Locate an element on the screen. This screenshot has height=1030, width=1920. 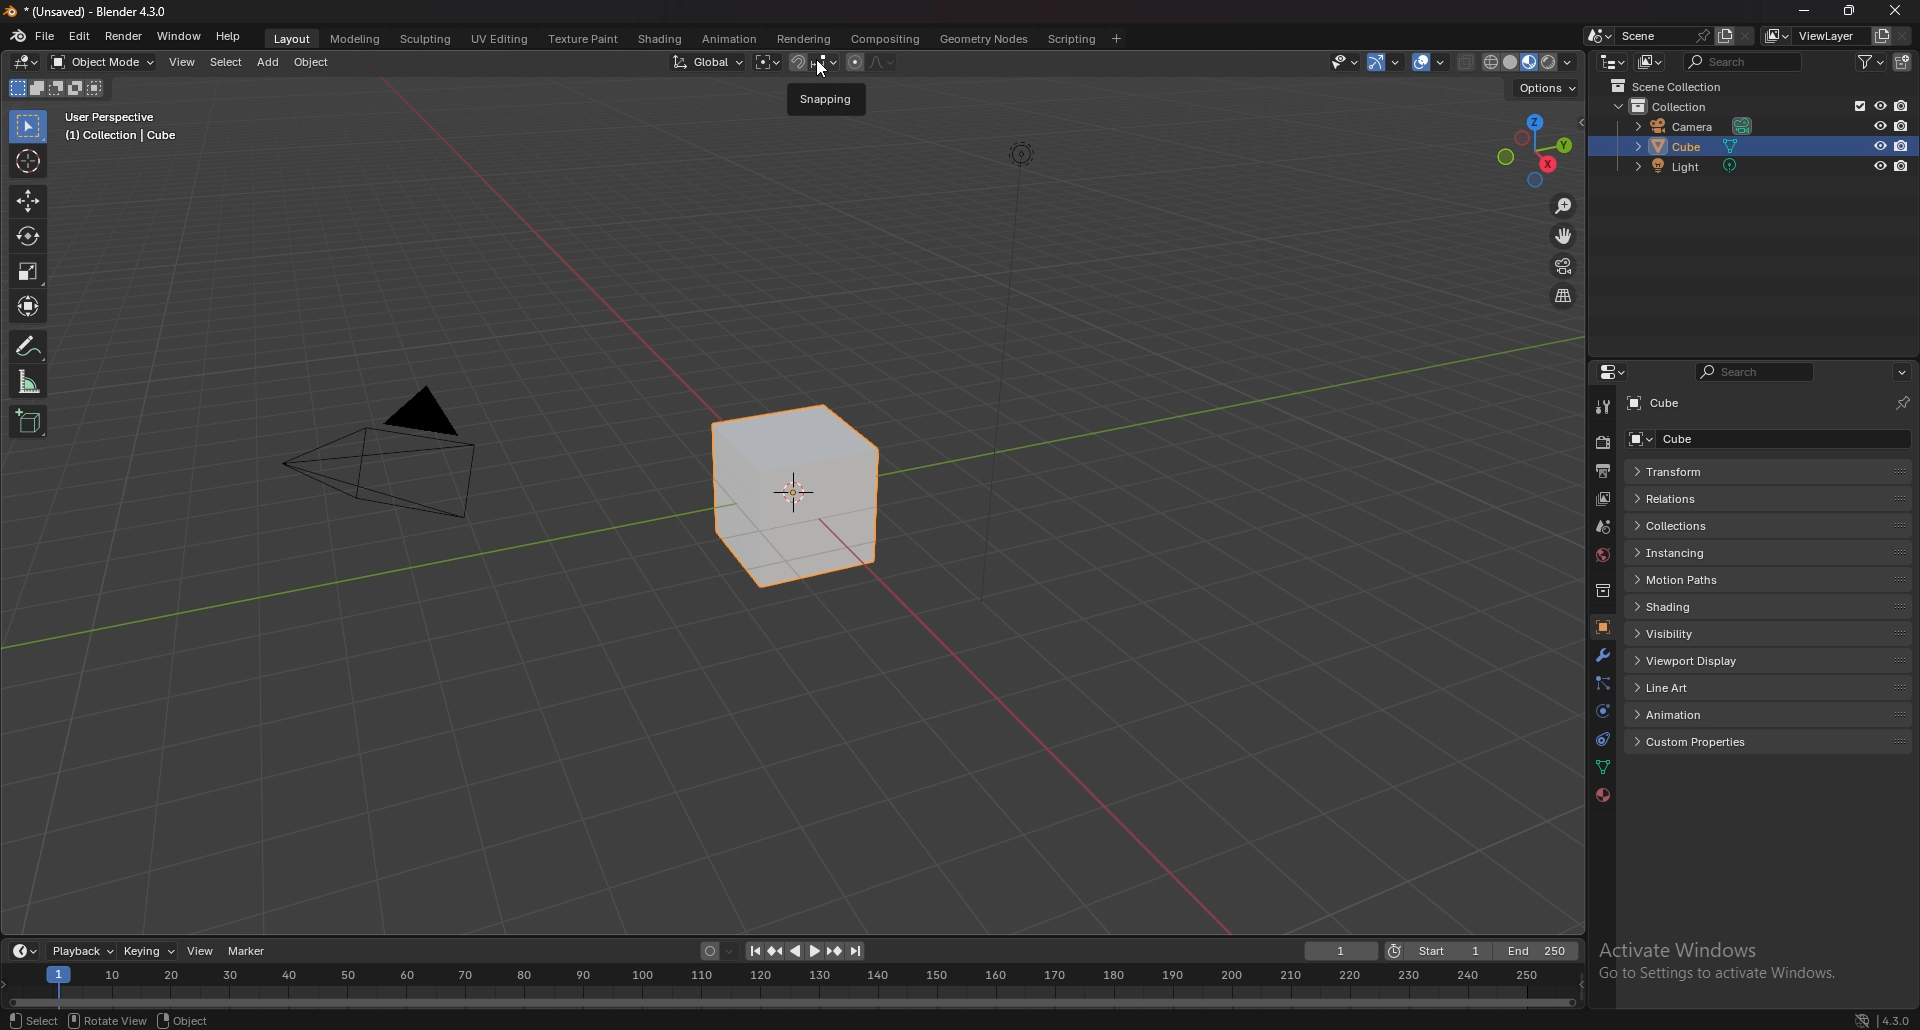
transformation orientation is located at coordinates (708, 63).